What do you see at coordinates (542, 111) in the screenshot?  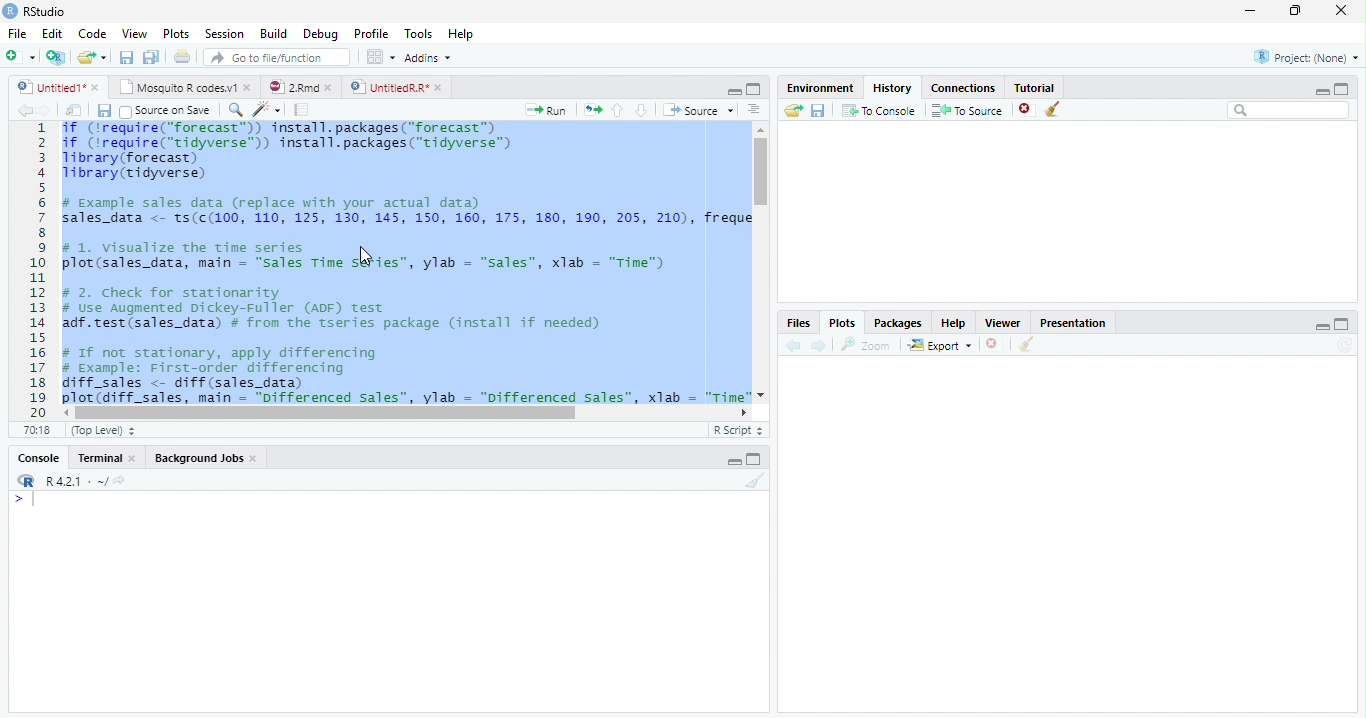 I see `Run` at bounding box center [542, 111].